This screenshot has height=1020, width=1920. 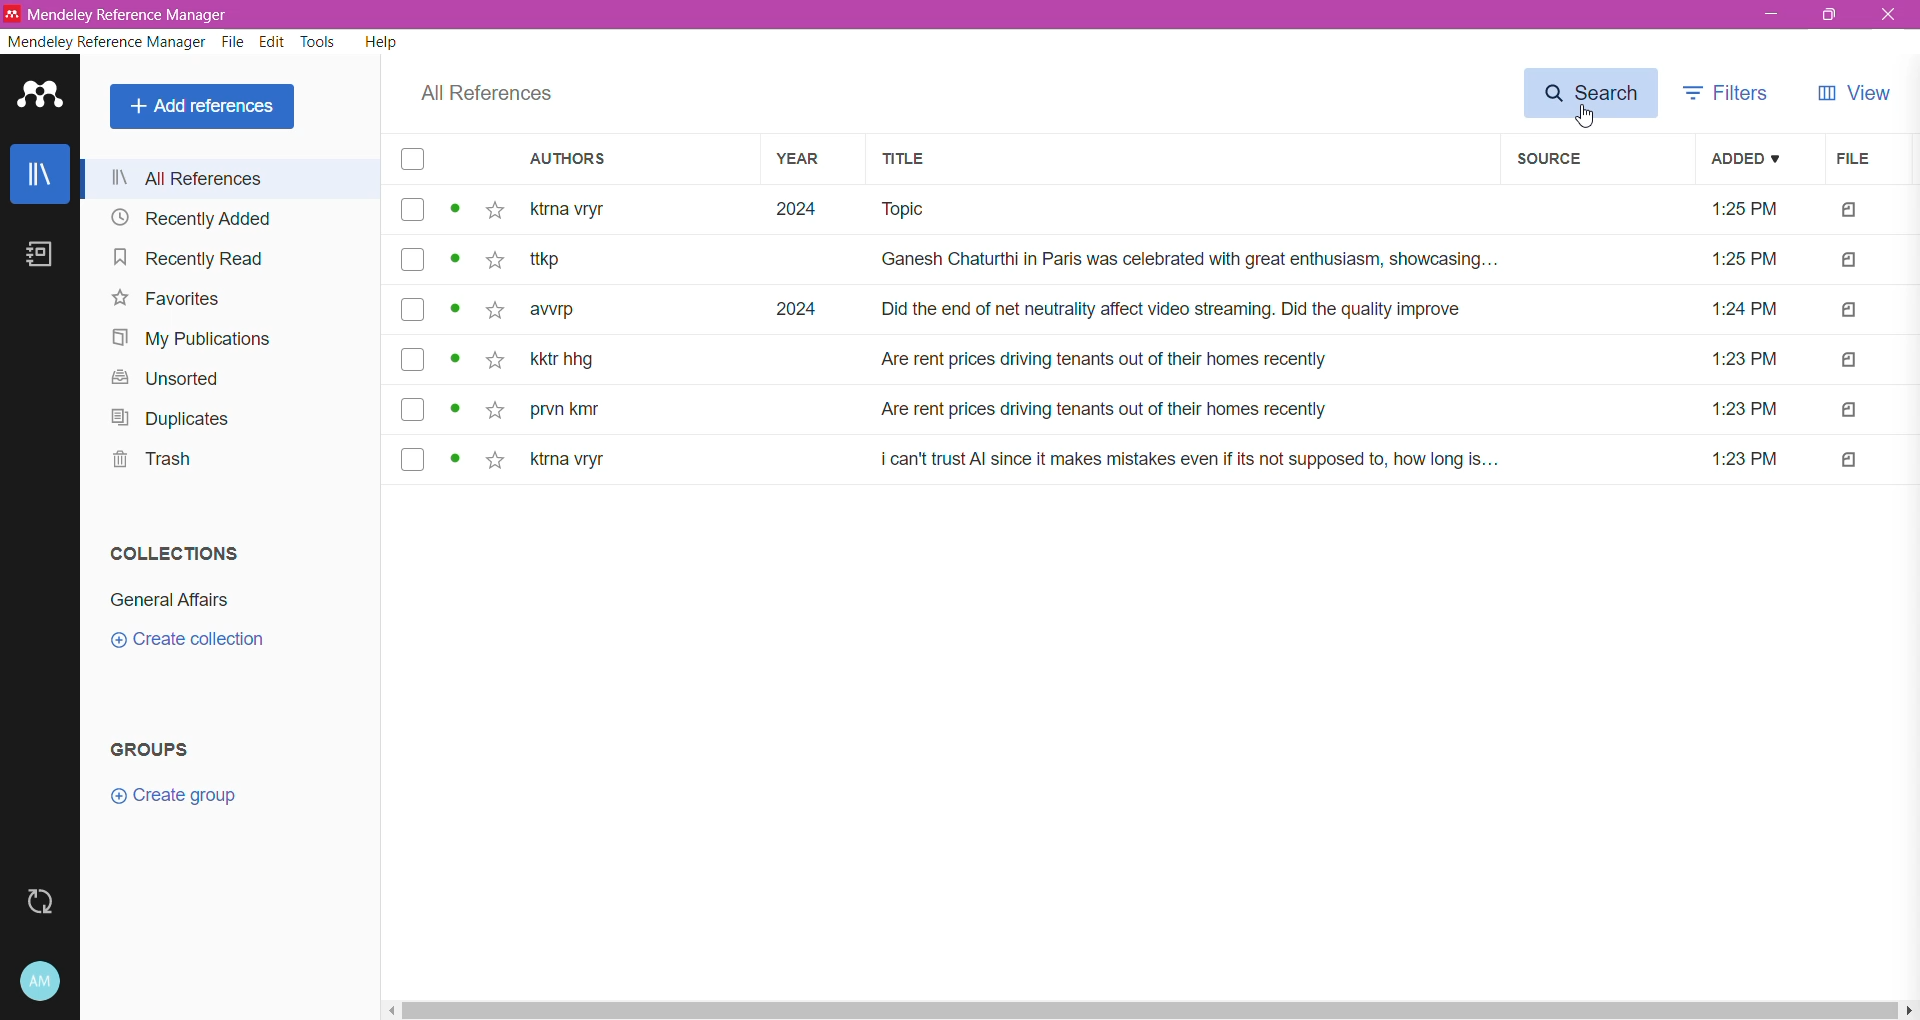 What do you see at coordinates (1160, 460) in the screenshot?
I see `ktrna vryr i can't trust Al since it makes mistakes even if its not supposed to, how long is... 1:23 PM` at bounding box center [1160, 460].